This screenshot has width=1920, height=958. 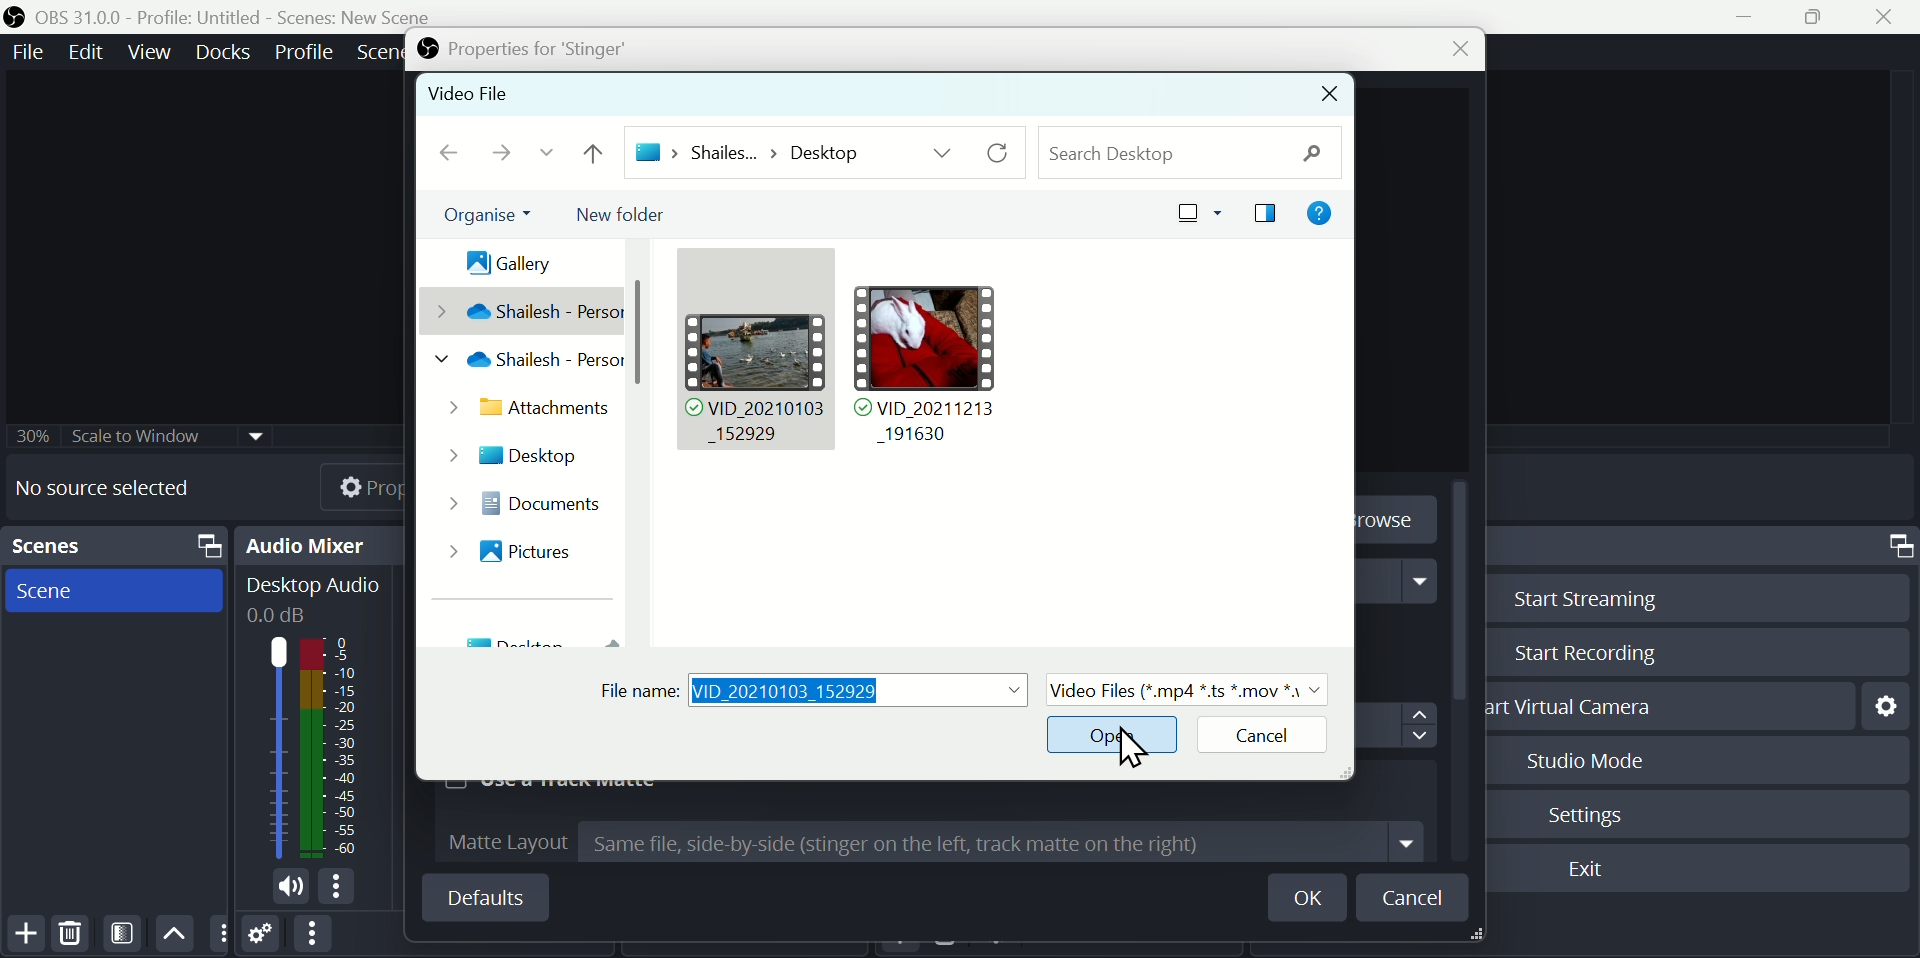 What do you see at coordinates (1451, 51) in the screenshot?
I see `Close` at bounding box center [1451, 51].